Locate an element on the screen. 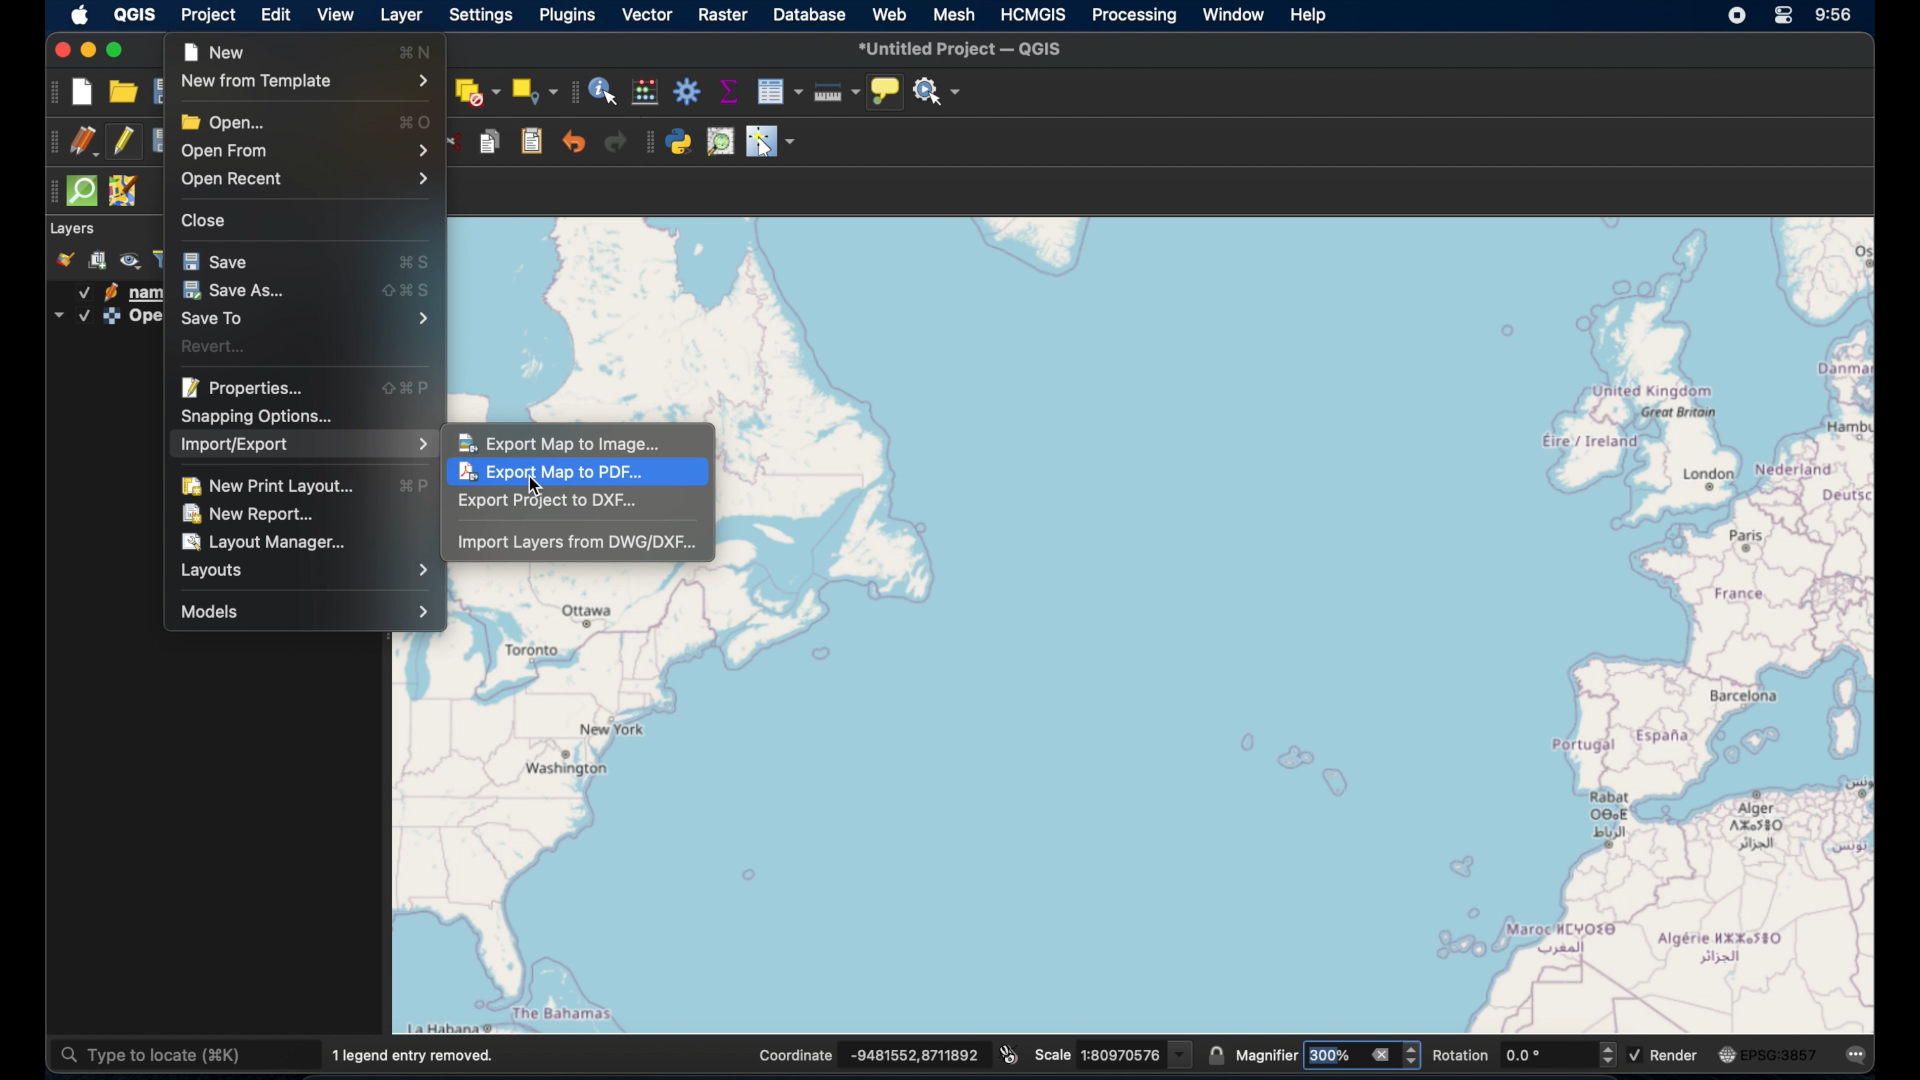 The width and height of the screenshot is (1920, 1080). new is located at coordinates (213, 51).